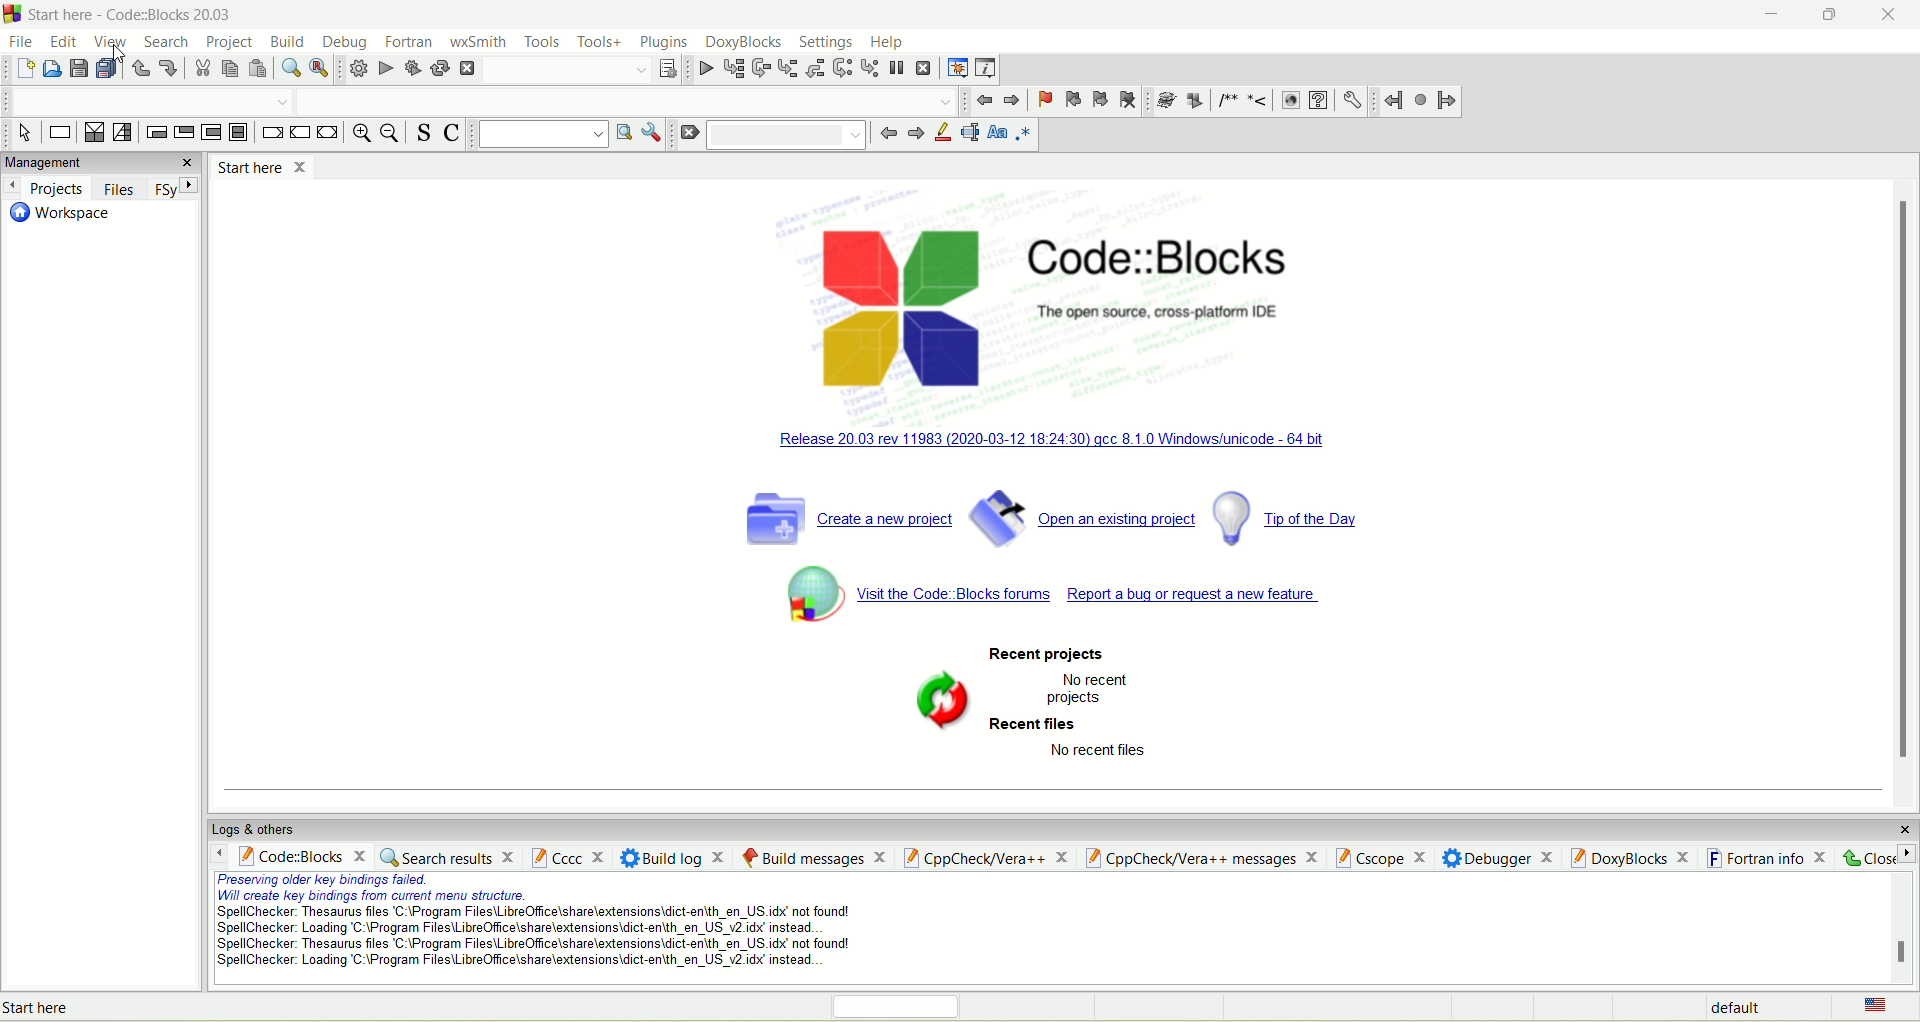  What do you see at coordinates (828, 44) in the screenshot?
I see `settings` at bounding box center [828, 44].